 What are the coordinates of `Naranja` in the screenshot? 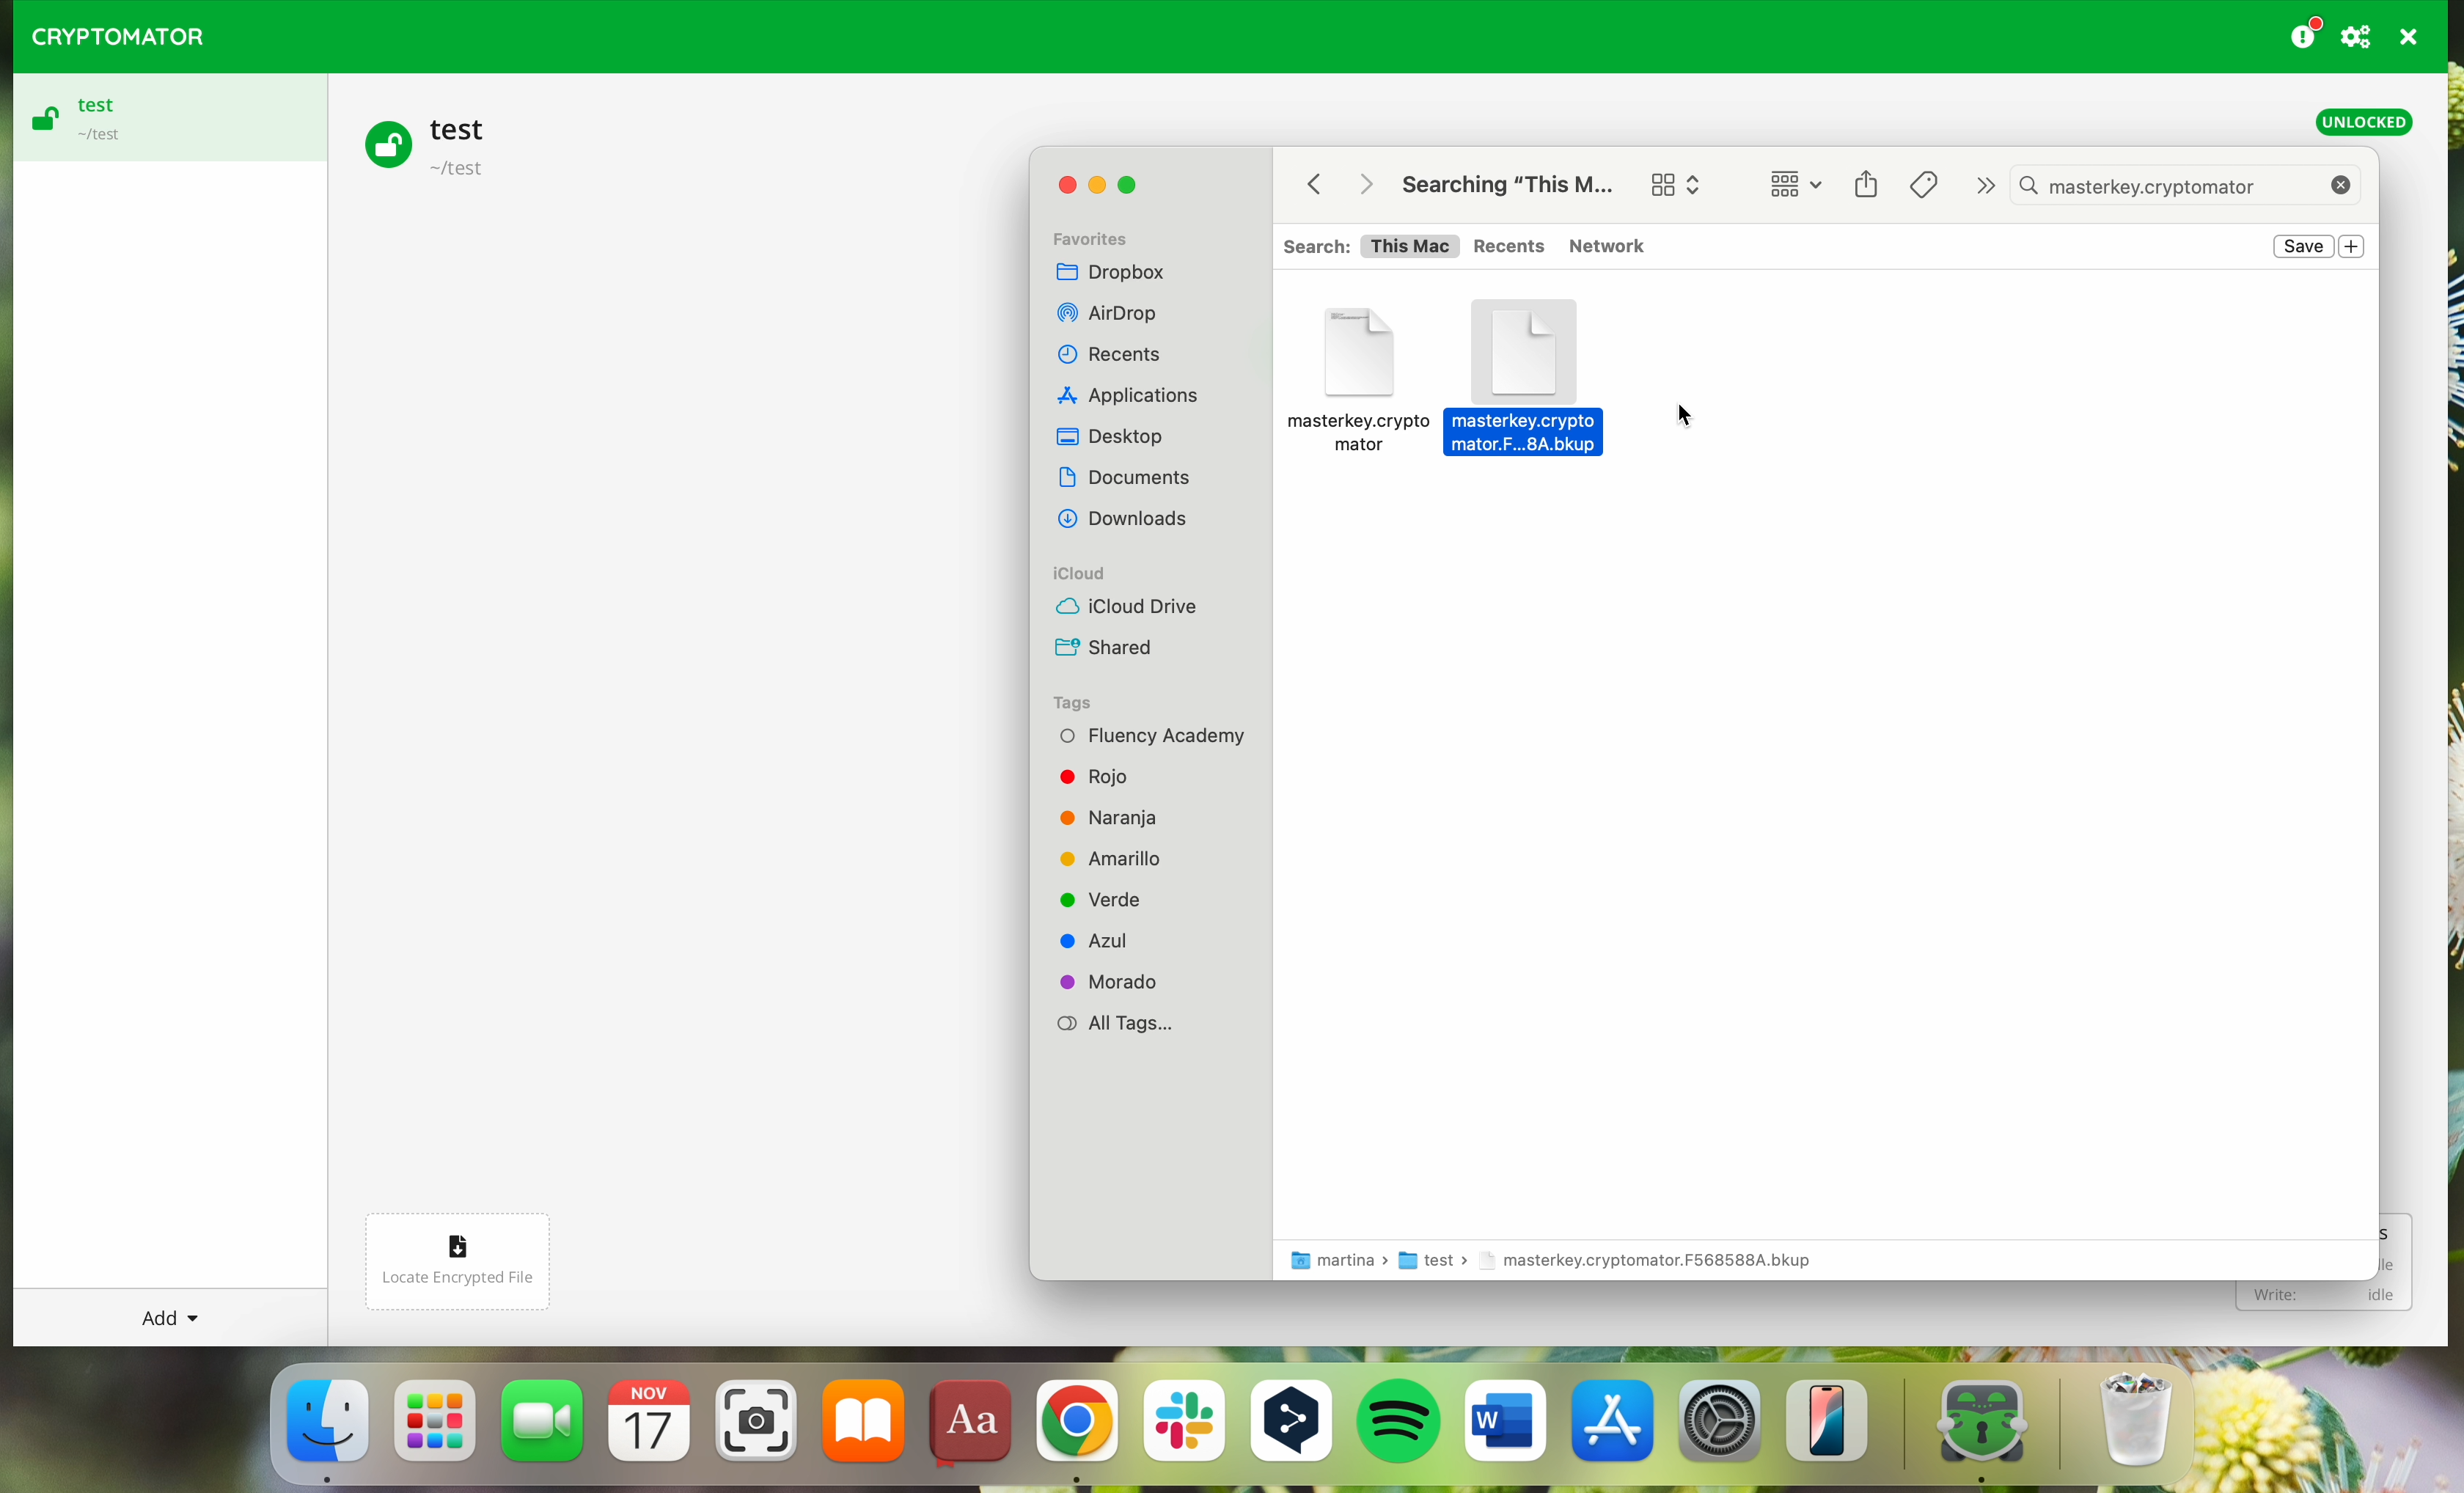 It's located at (1129, 815).